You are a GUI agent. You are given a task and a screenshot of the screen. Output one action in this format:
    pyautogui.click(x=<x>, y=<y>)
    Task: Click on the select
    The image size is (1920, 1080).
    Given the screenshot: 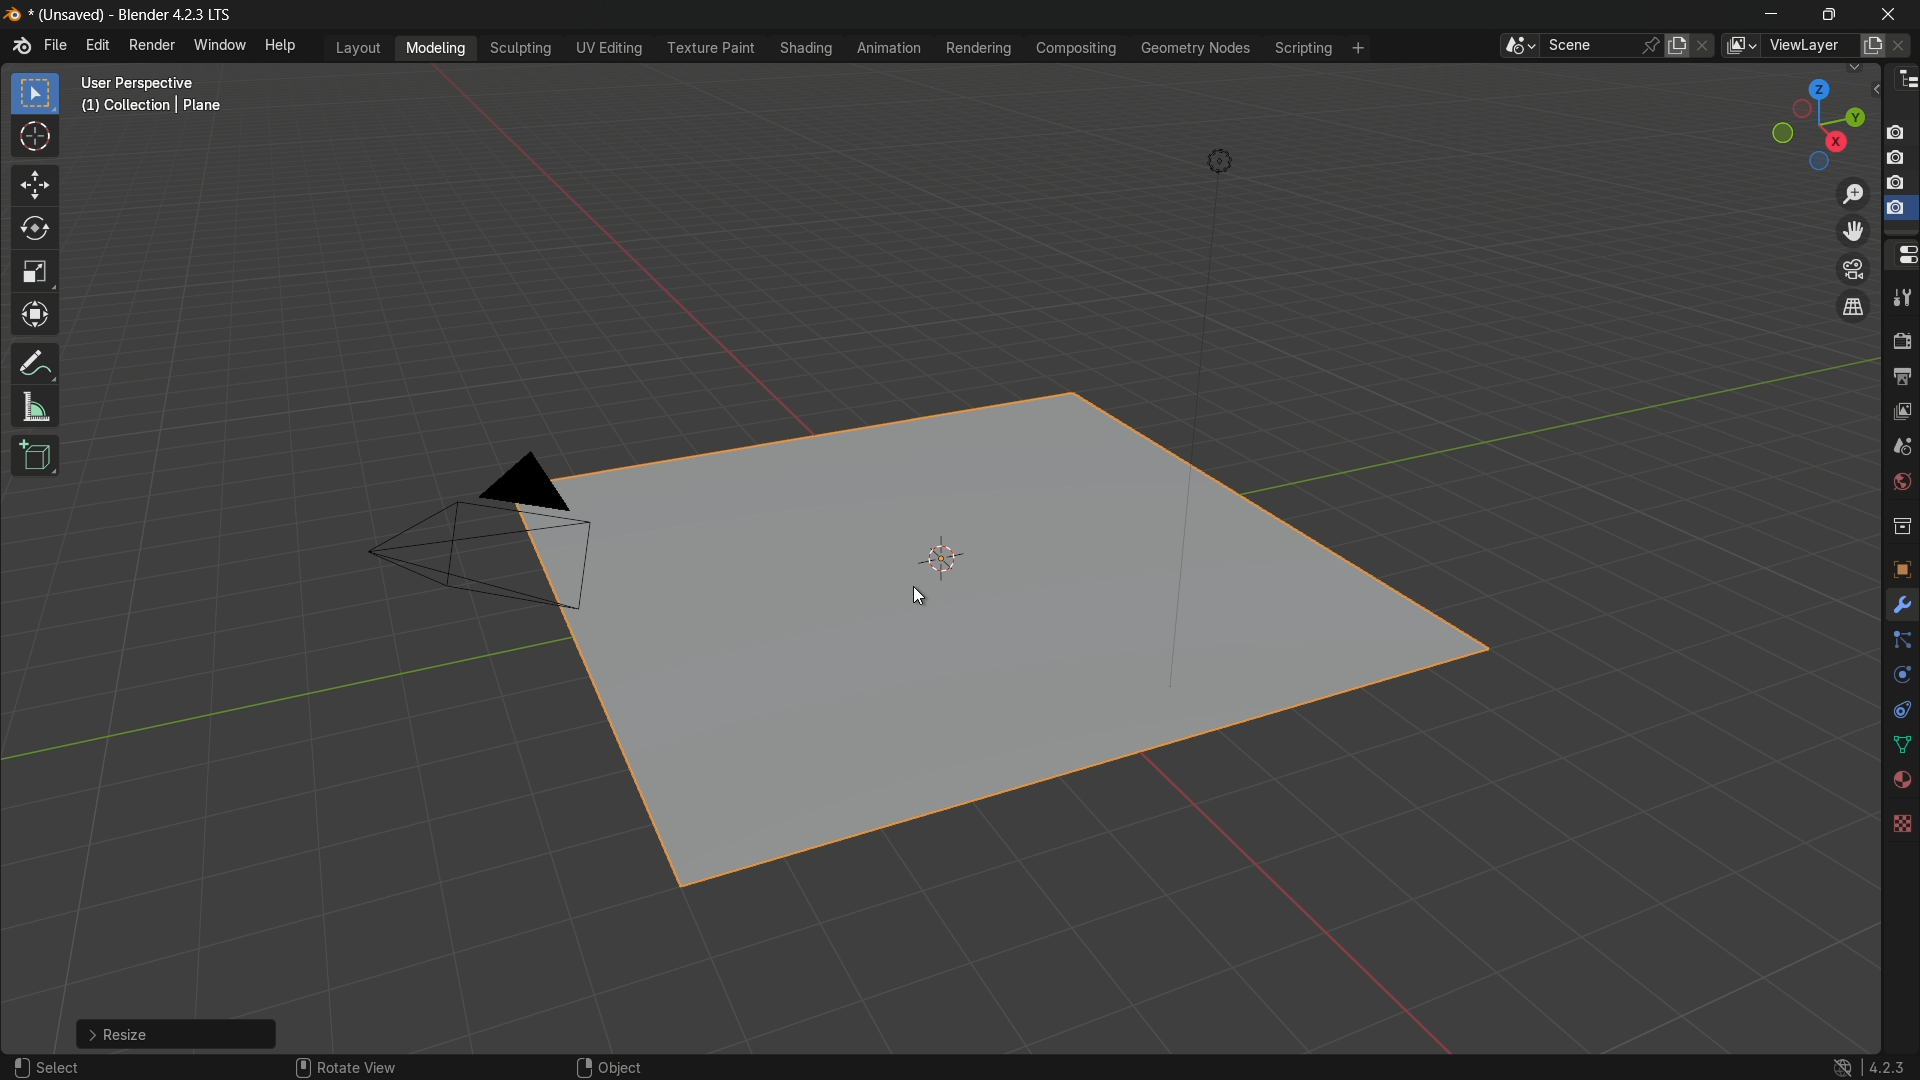 What is the action you would take?
    pyautogui.click(x=46, y=1068)
    